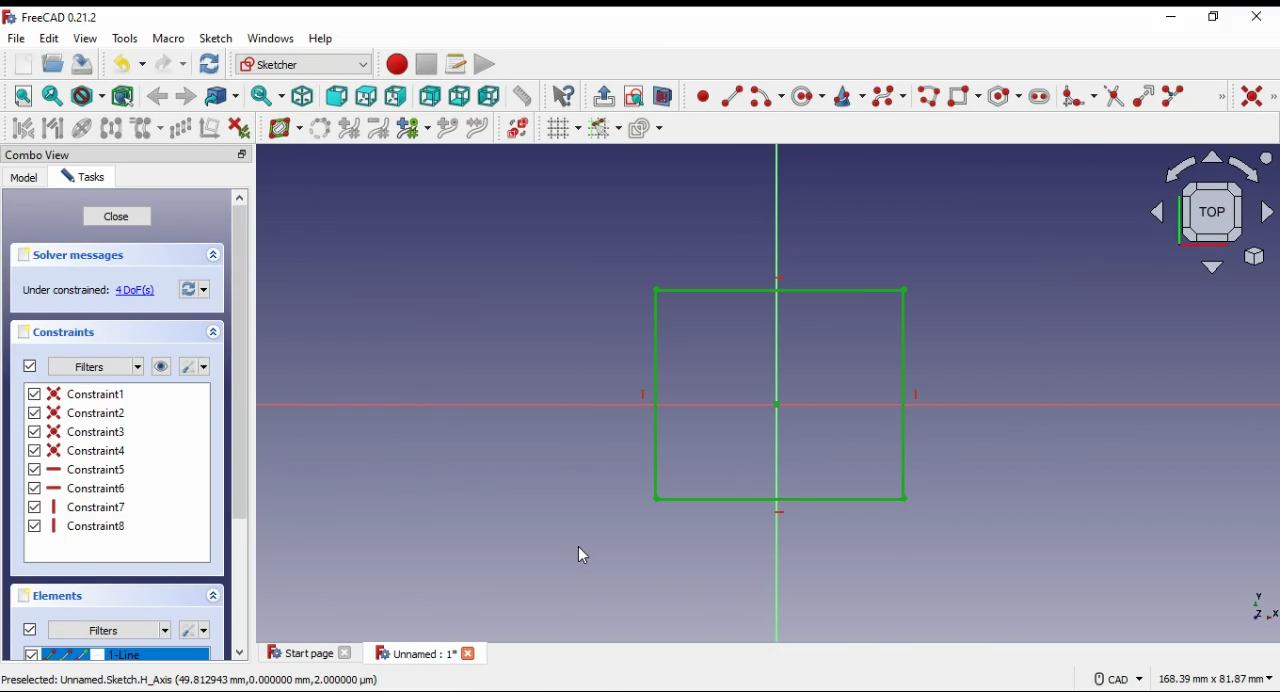  Describe the element at coordinates (137, 291) in the screenshot. I see `4 DoF(s)` at that location.